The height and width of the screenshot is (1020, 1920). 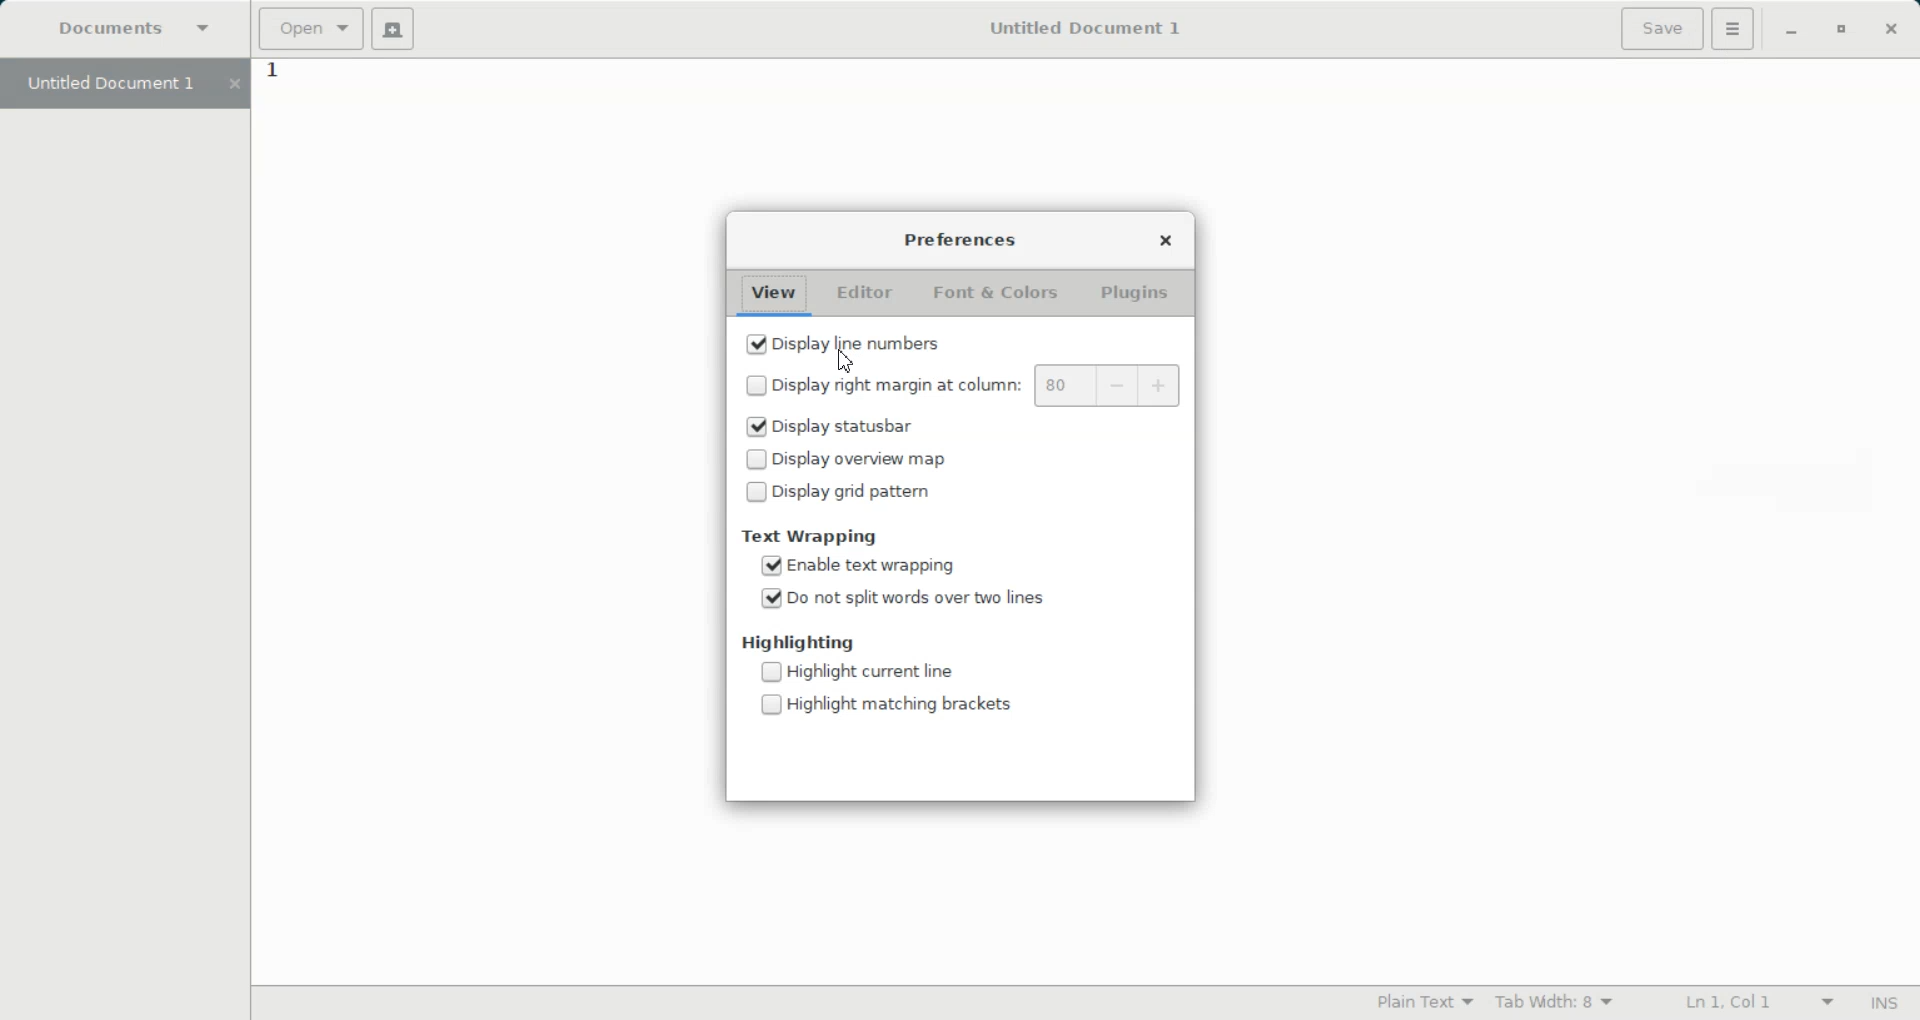 What do you see at coordinates (906, 343) in the screenshot?
I see `(un)check Enable Display line number` at bounding box center [906, 343].